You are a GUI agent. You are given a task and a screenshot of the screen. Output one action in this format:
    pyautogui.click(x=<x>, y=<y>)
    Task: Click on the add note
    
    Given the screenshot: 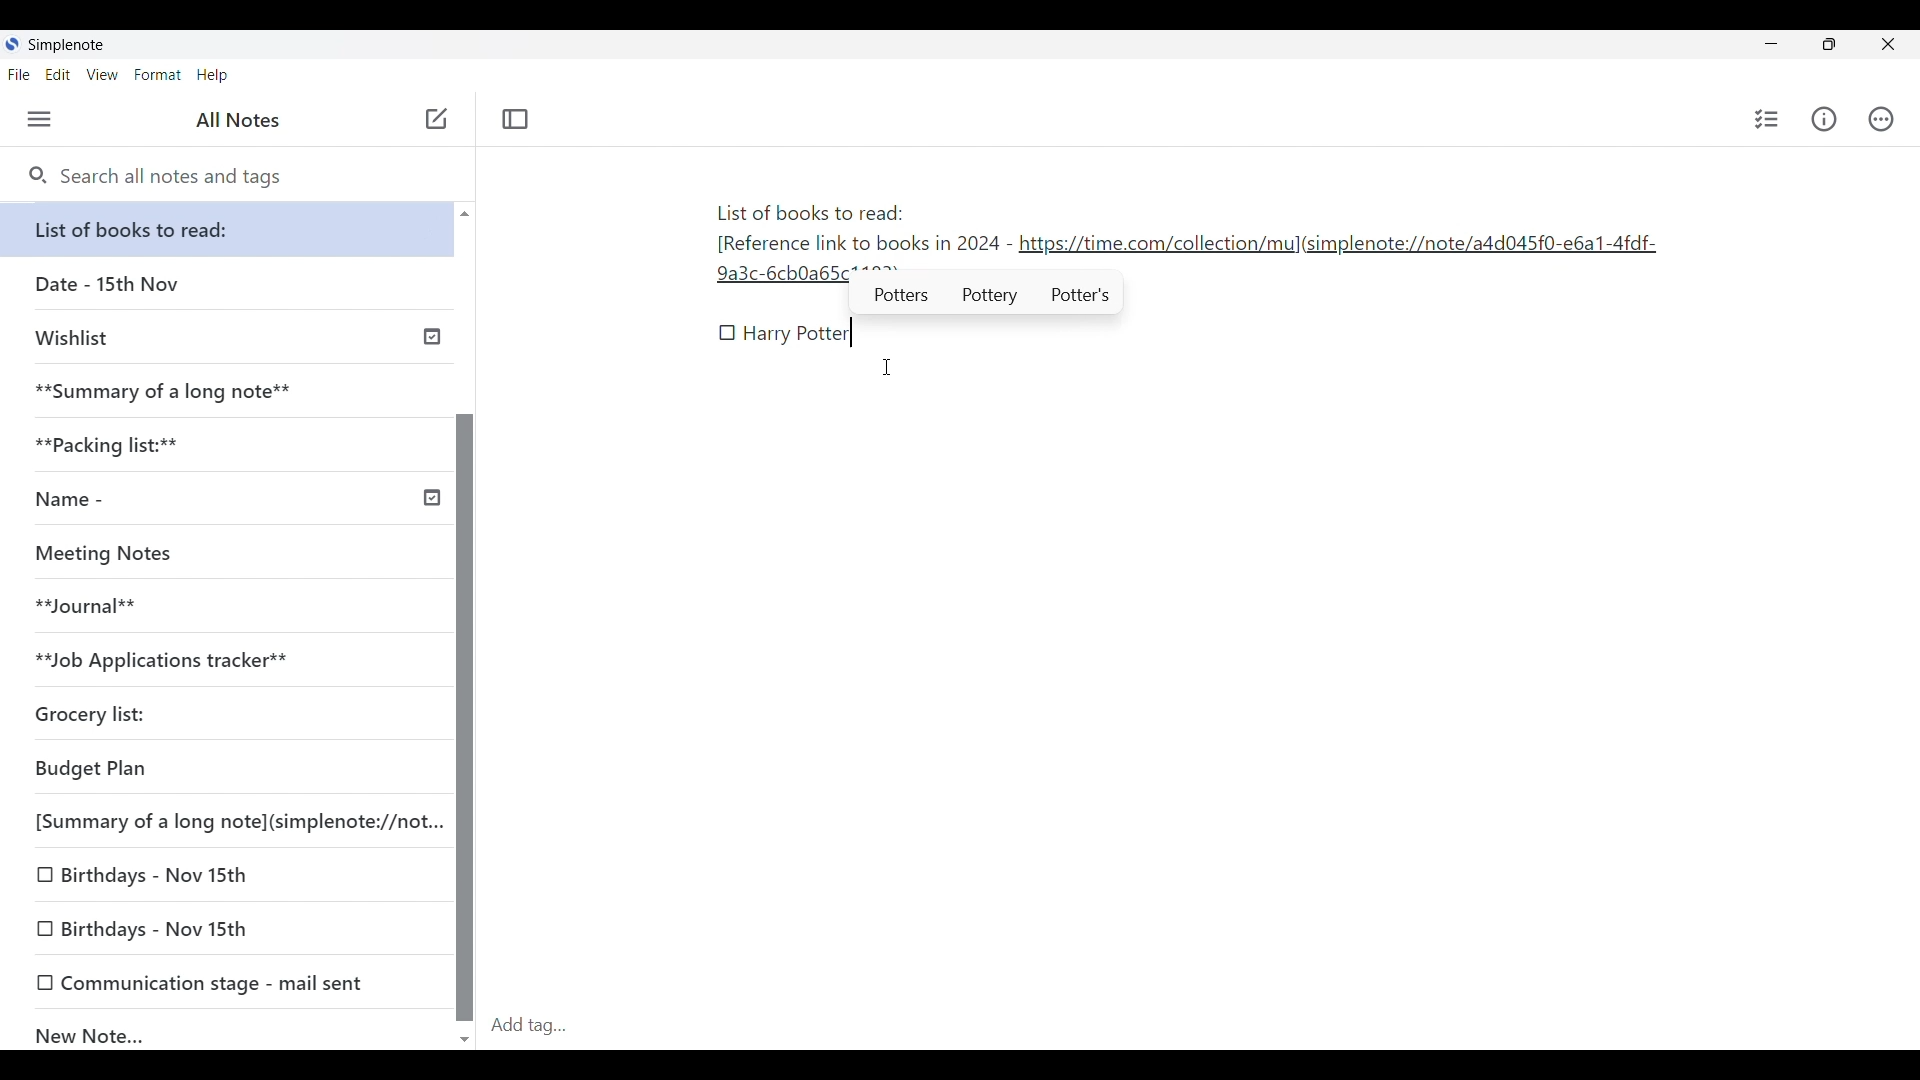 What is the action you would take?
    pyautogui.click(x=434, y=117)
    